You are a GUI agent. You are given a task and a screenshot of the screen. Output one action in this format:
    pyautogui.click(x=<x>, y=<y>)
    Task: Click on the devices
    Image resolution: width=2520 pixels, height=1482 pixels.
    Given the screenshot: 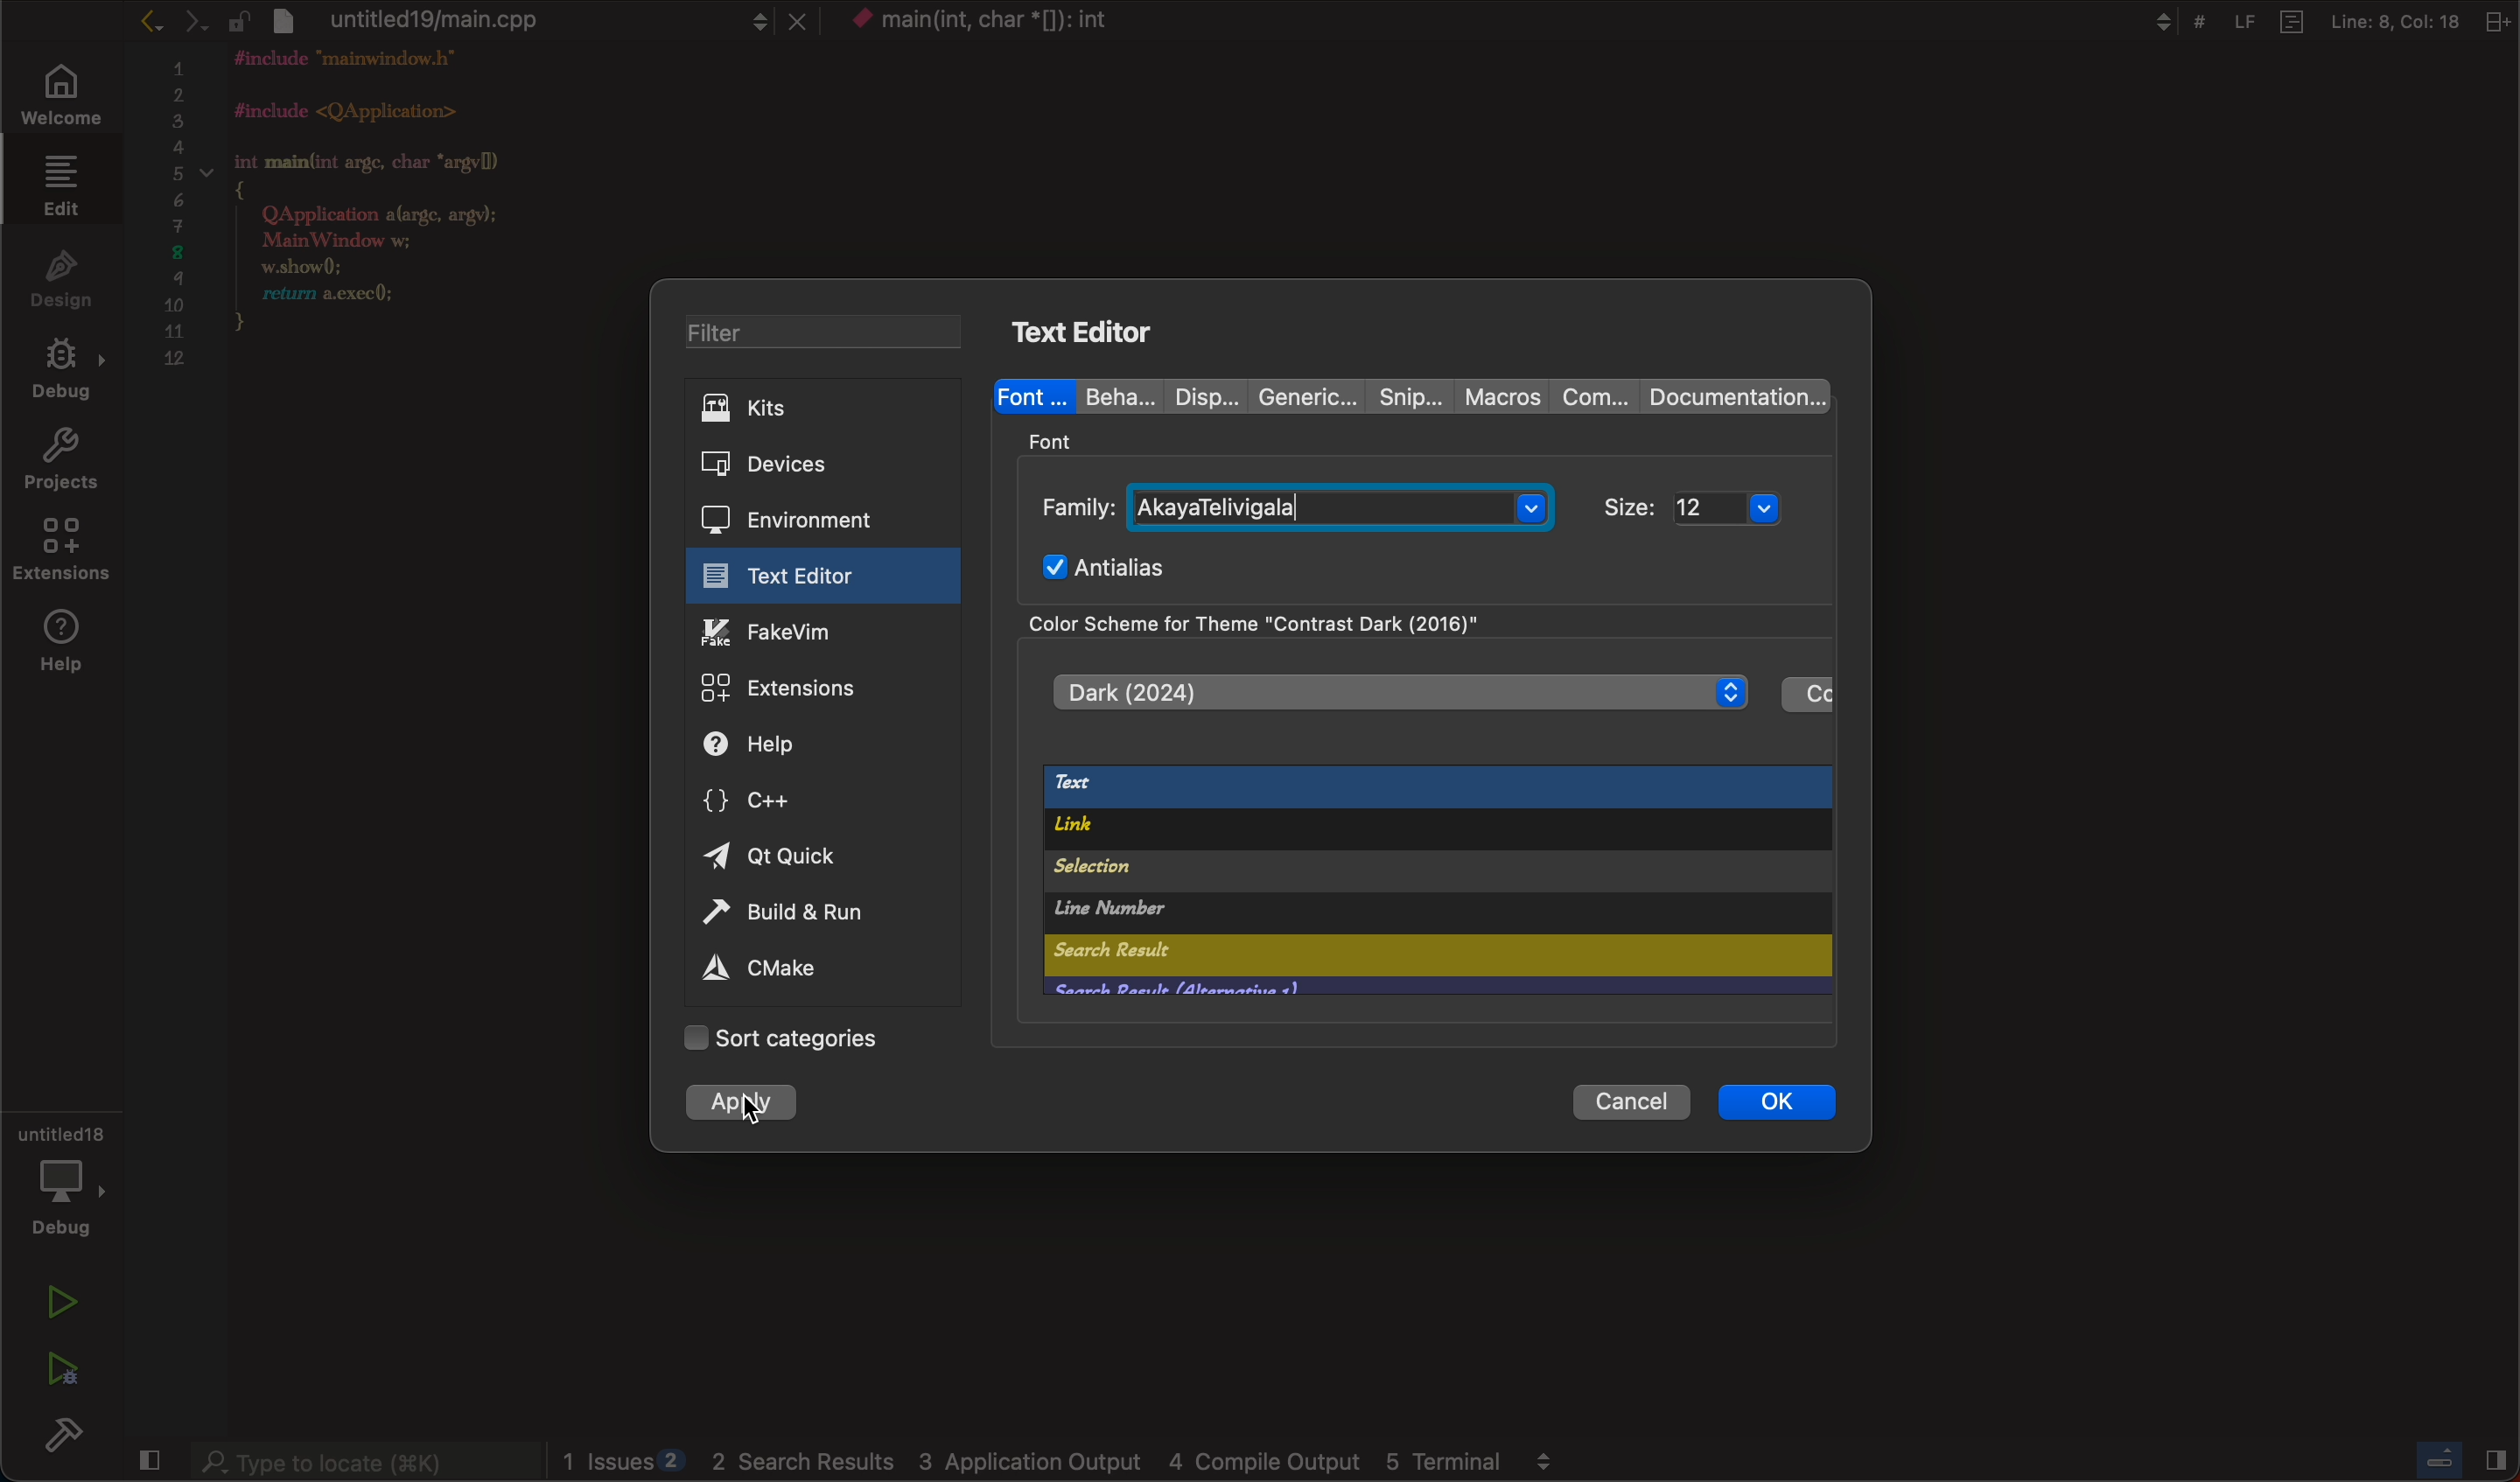 What is the action you would take?
    pyautogui.click(x=807, y=465)
    